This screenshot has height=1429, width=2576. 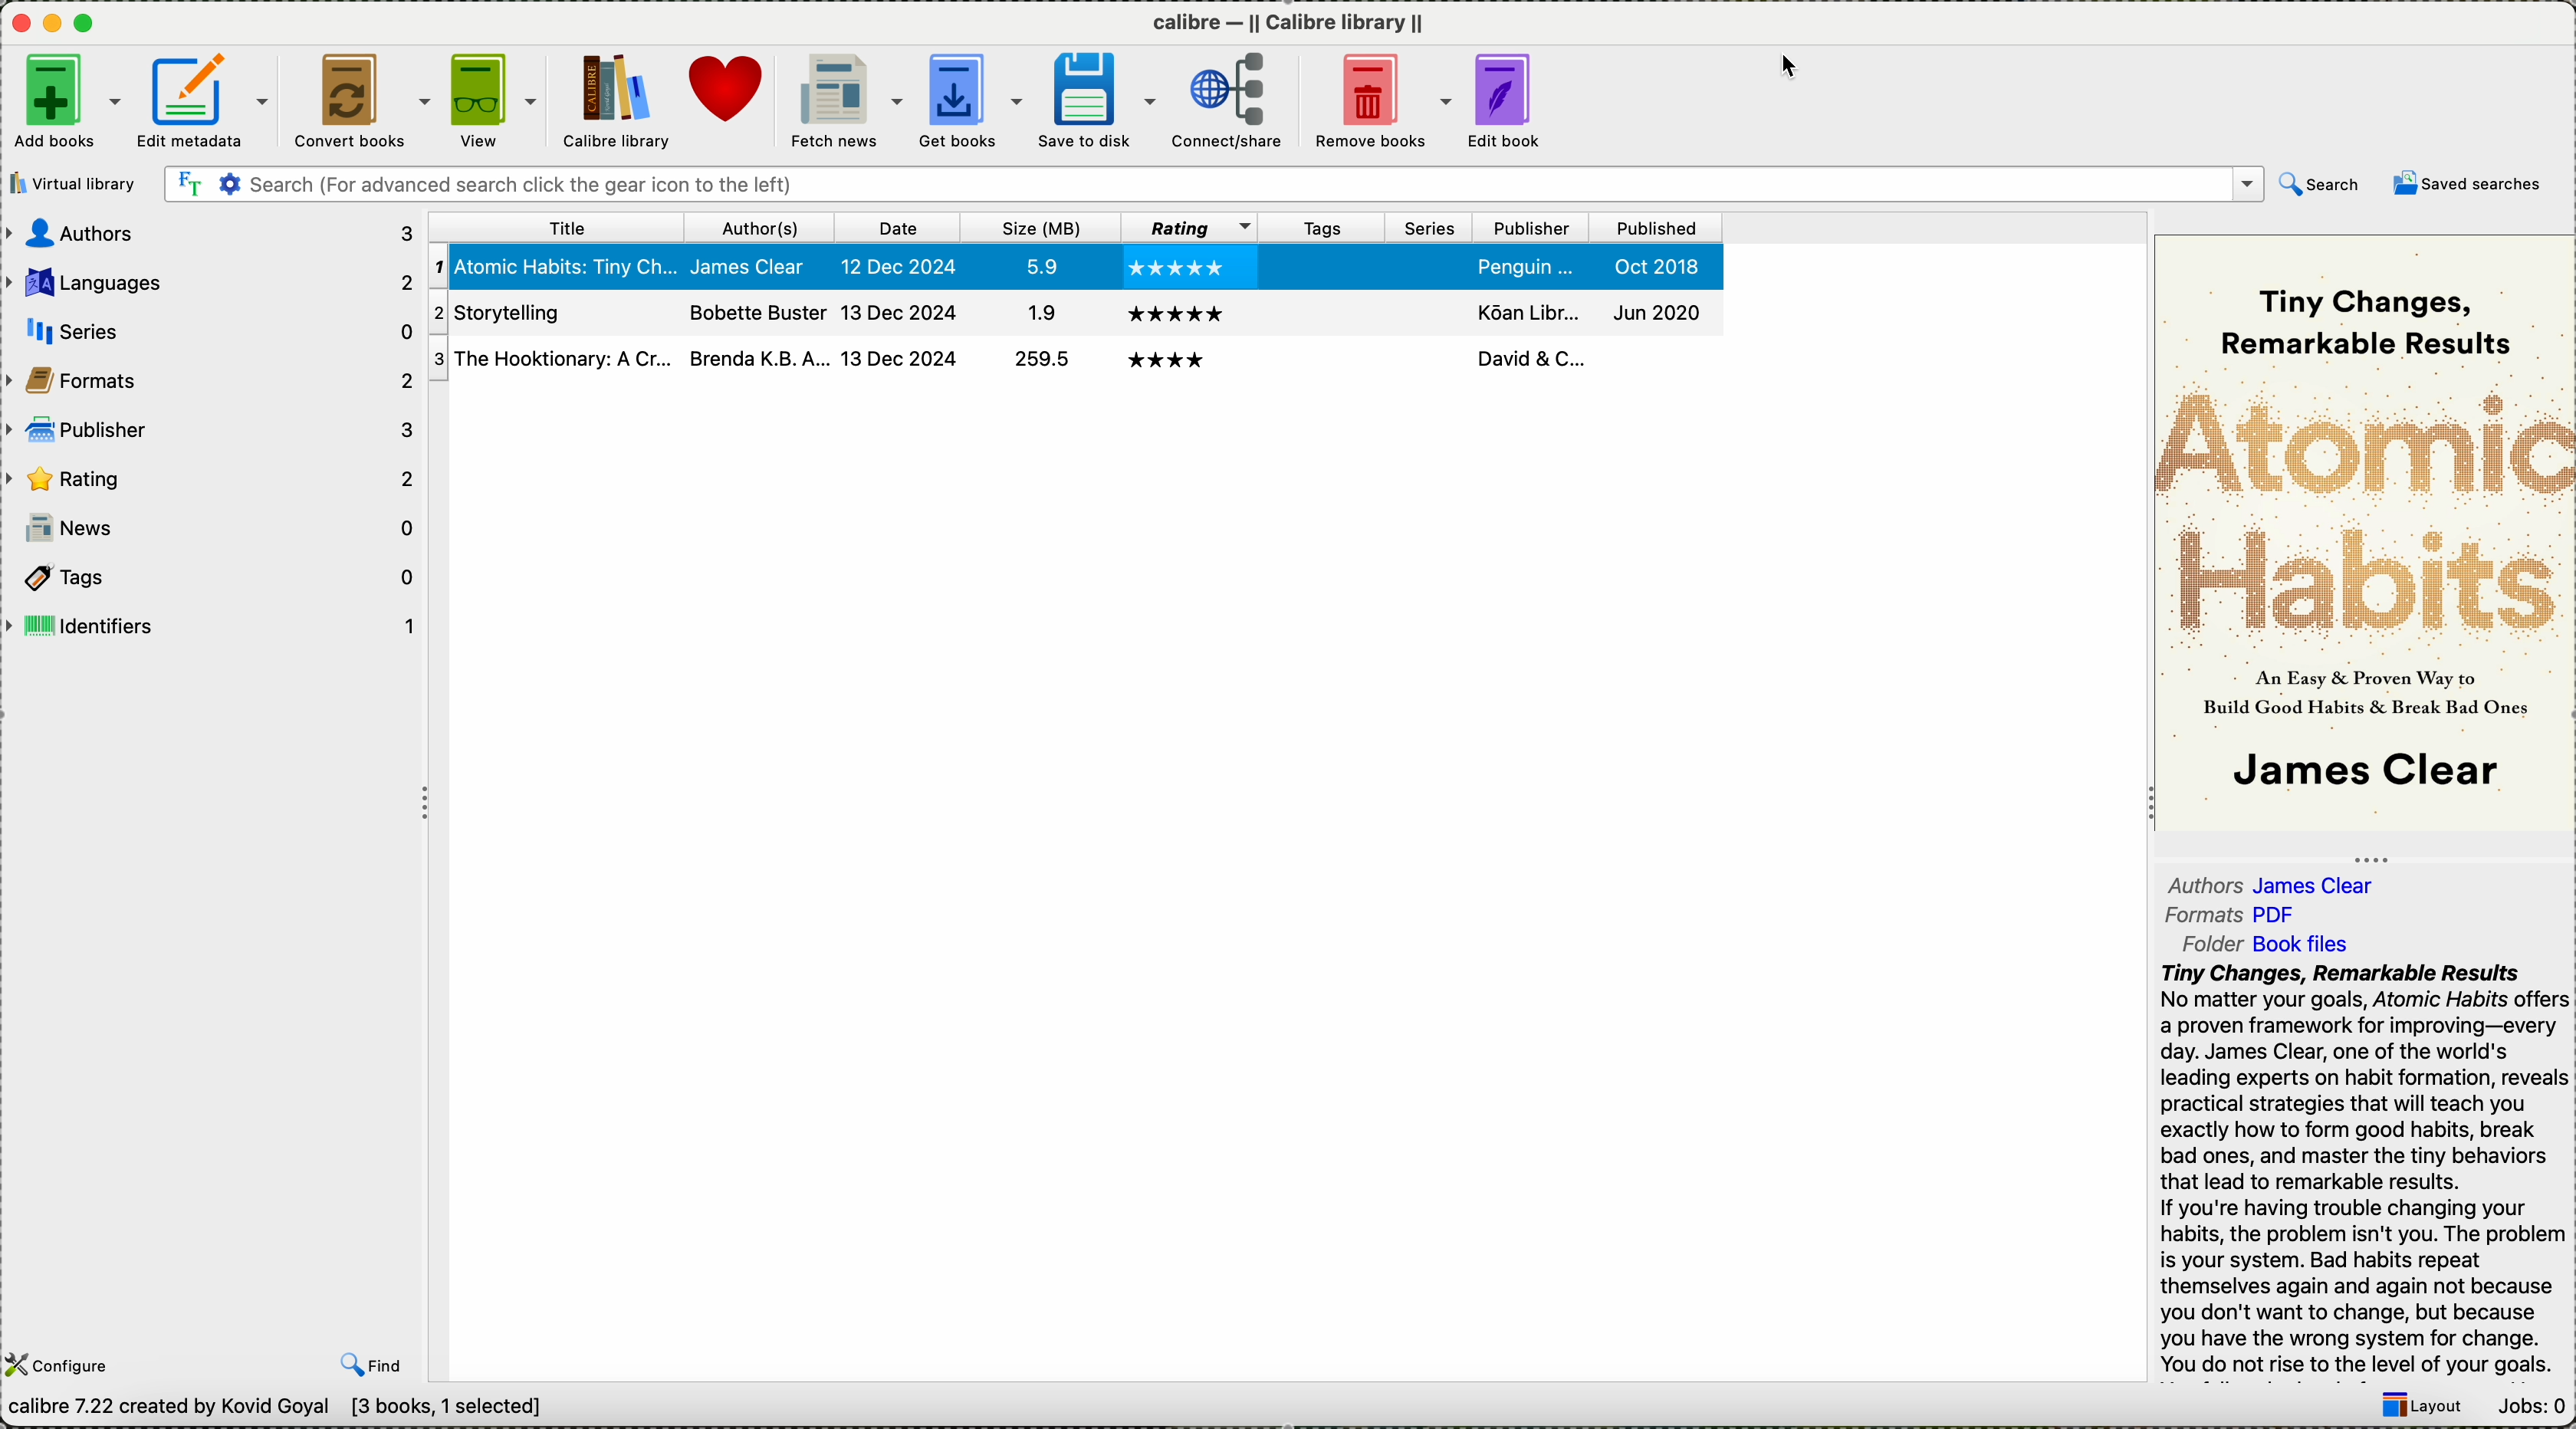 I want to click on published, so click(x=1650, y=311).